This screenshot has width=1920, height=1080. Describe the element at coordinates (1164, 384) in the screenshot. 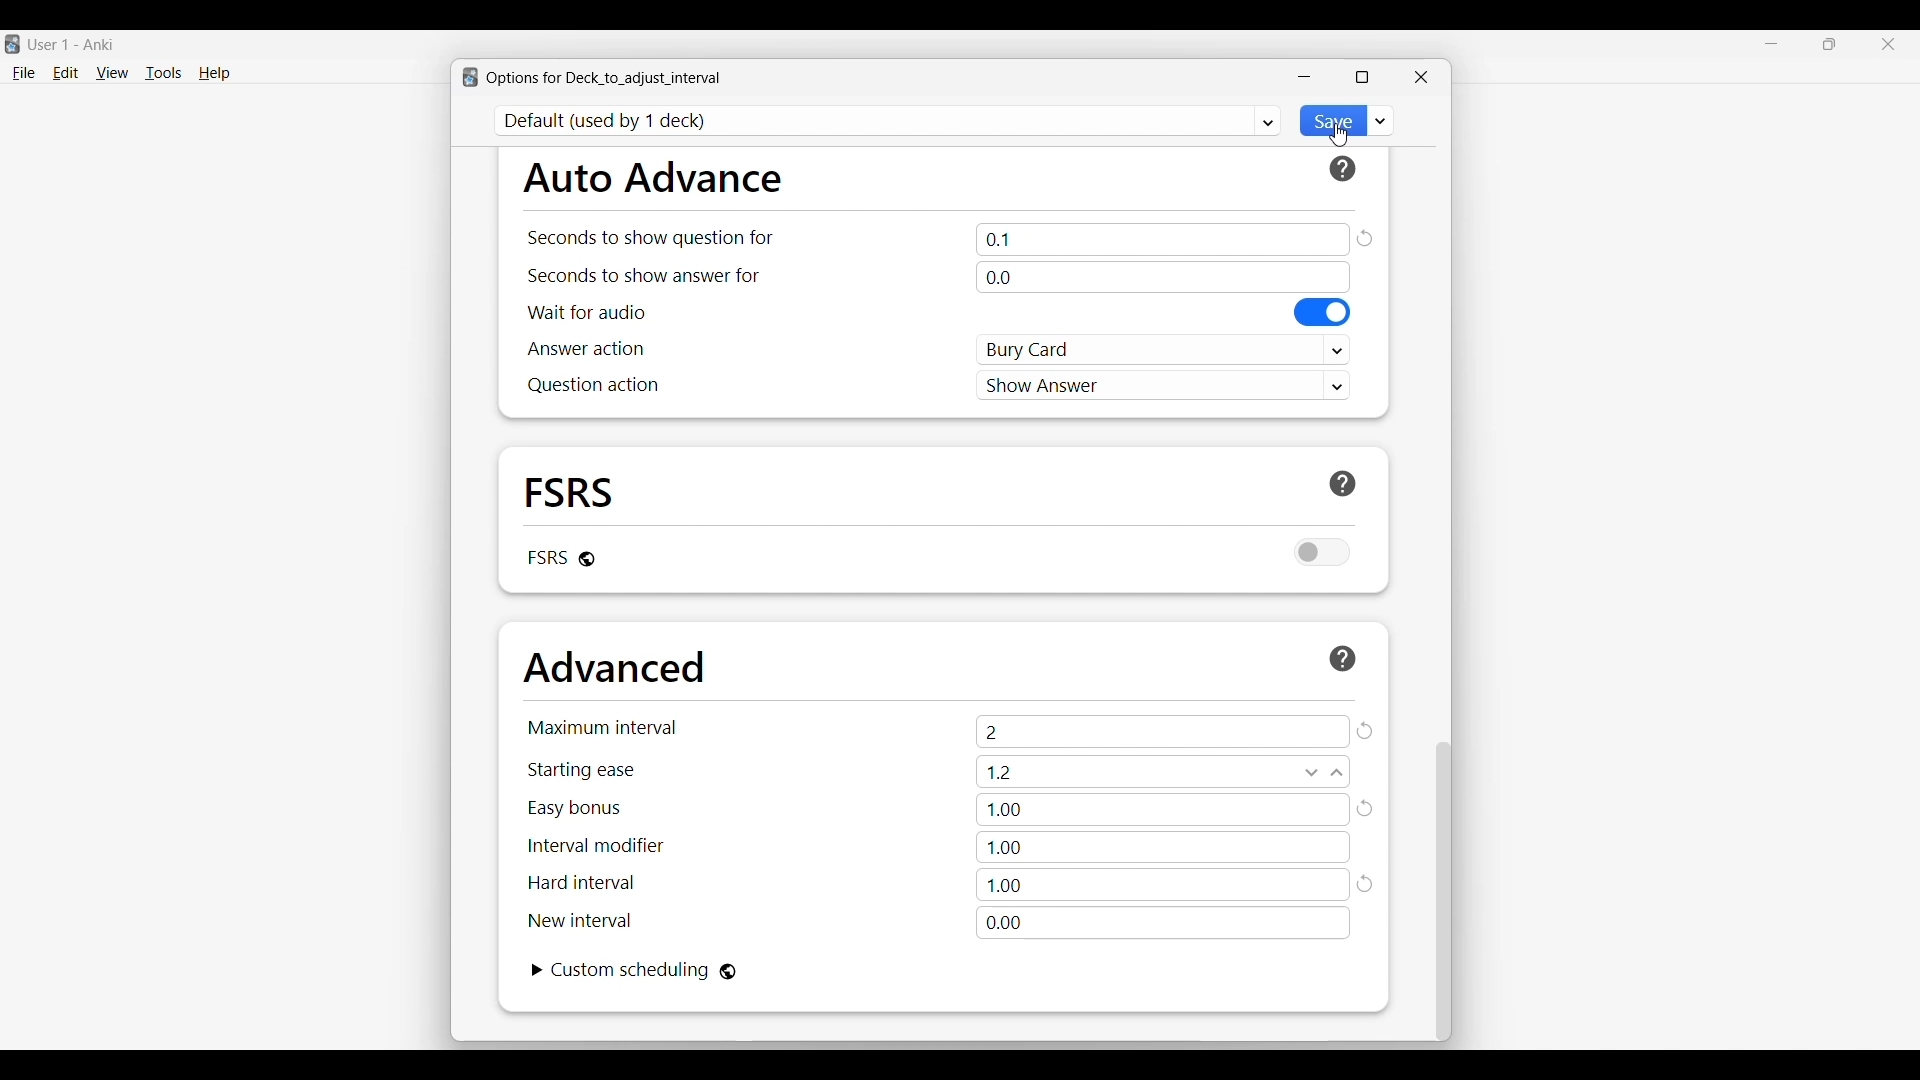

I see `Show Answer` at that location.